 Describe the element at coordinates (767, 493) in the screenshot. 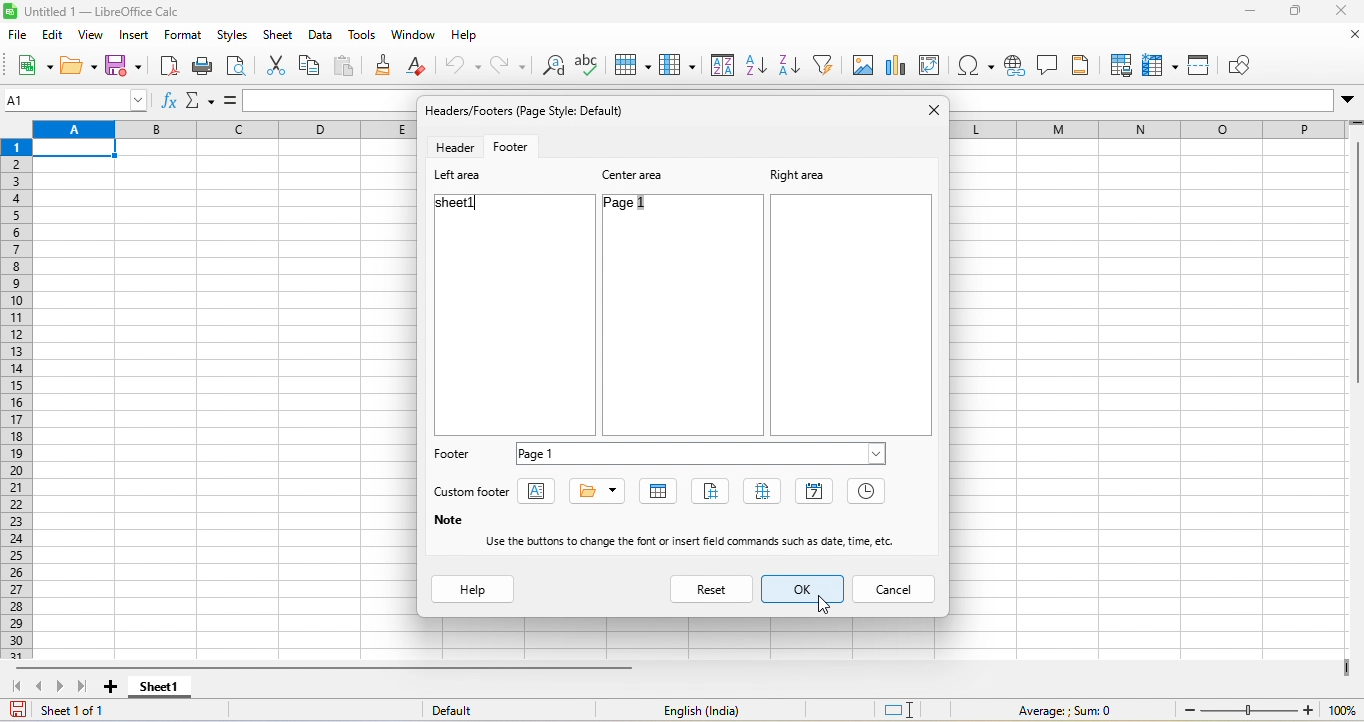

I see `pages` at that location.